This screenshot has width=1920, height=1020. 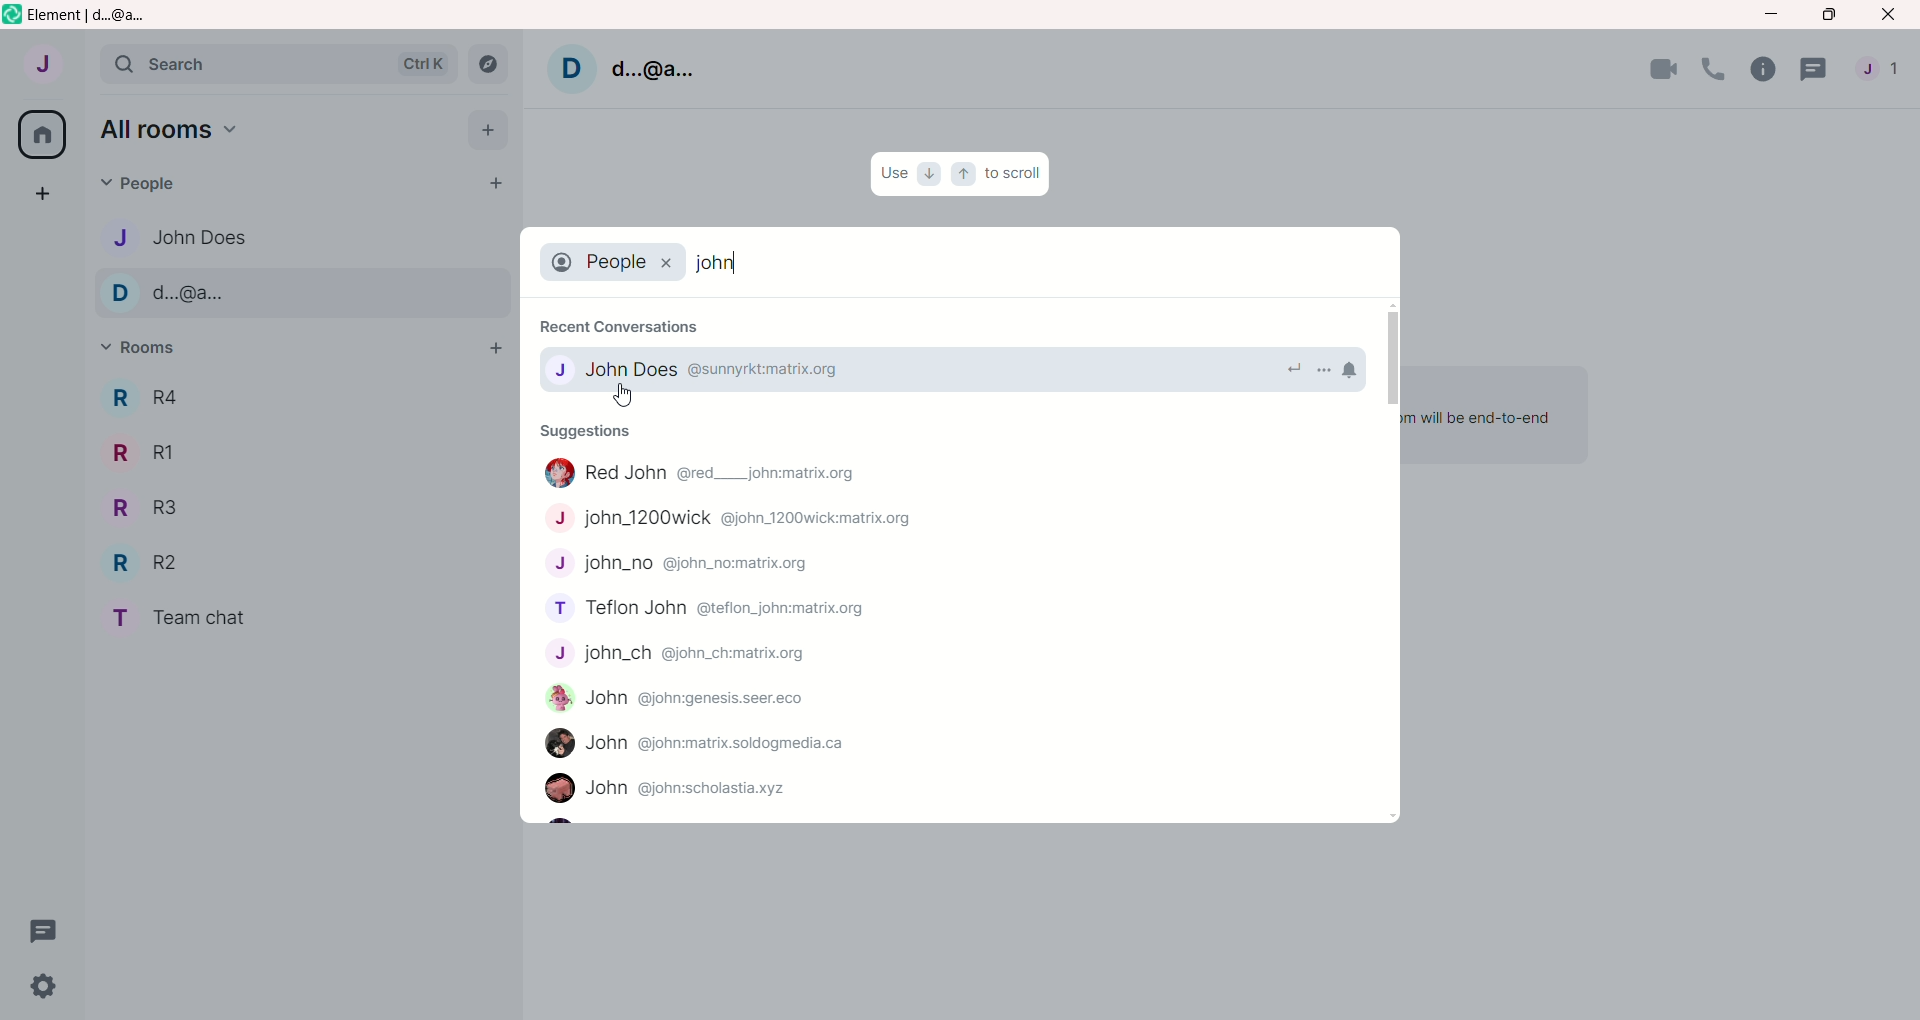 What do you see at coordinates (35, 989) in the screenshot?
I see `settings` at bounding box center [35, 989].